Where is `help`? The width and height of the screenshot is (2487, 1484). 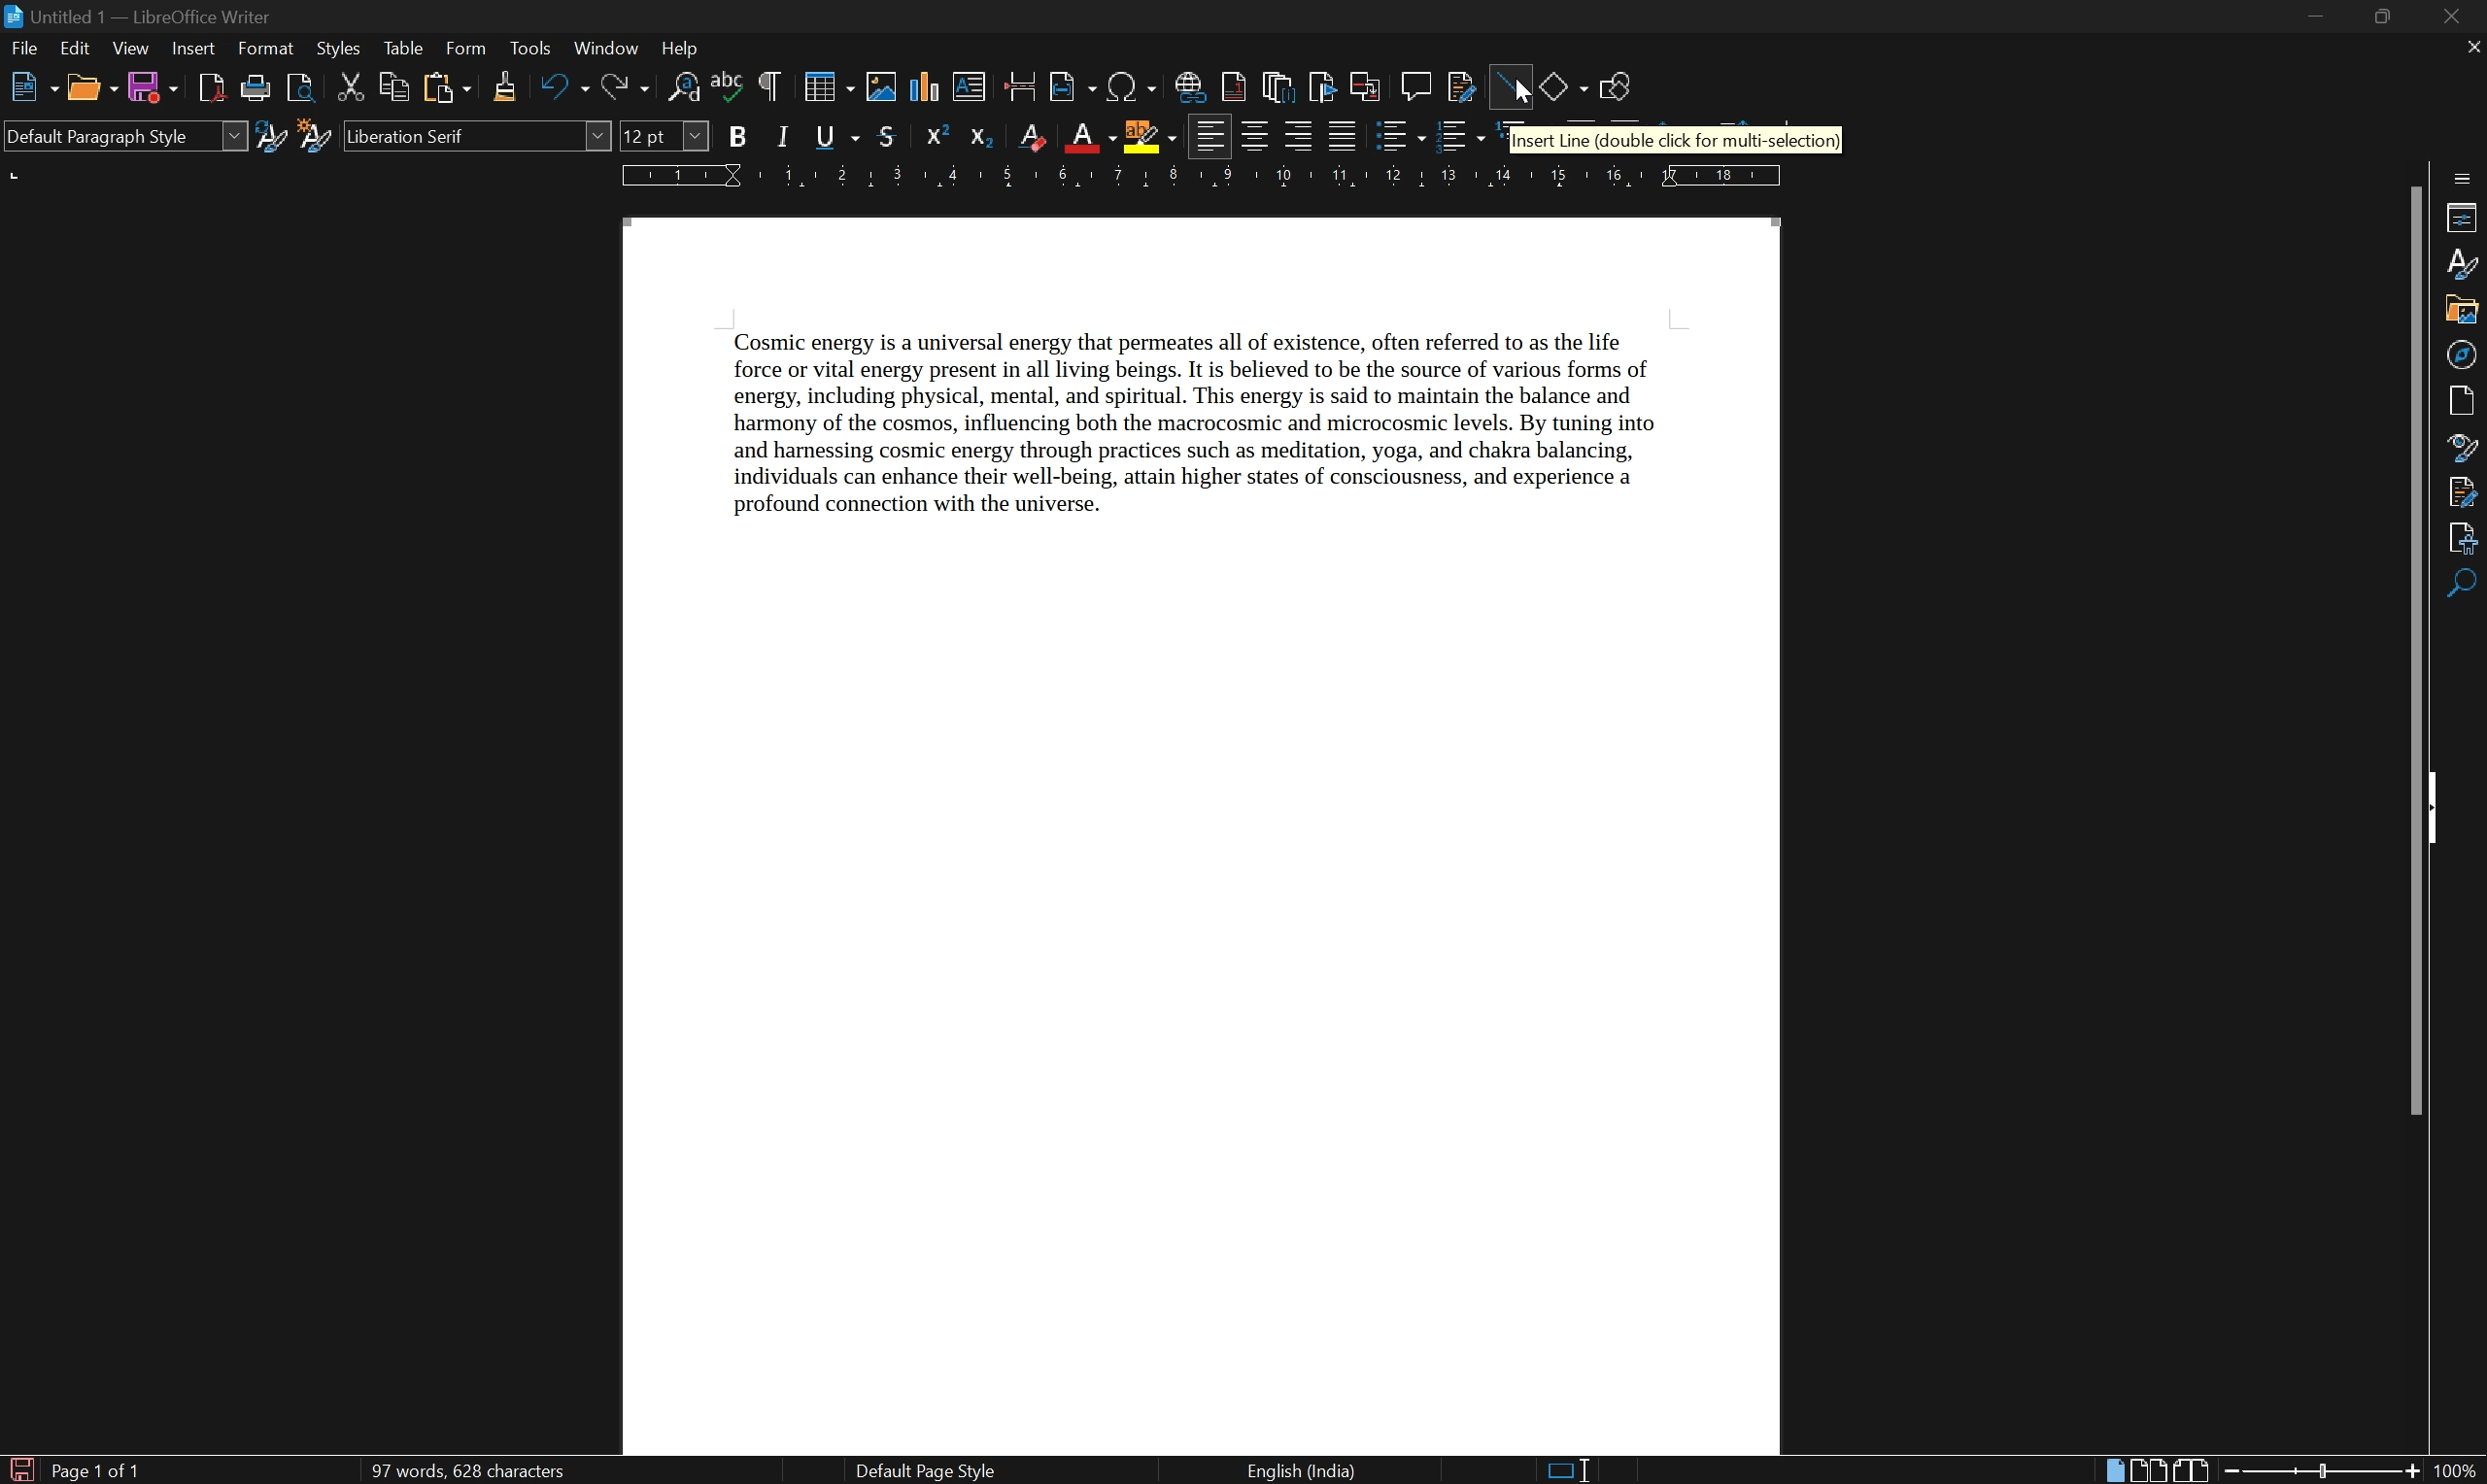
help is located at coordinates (686, 49).